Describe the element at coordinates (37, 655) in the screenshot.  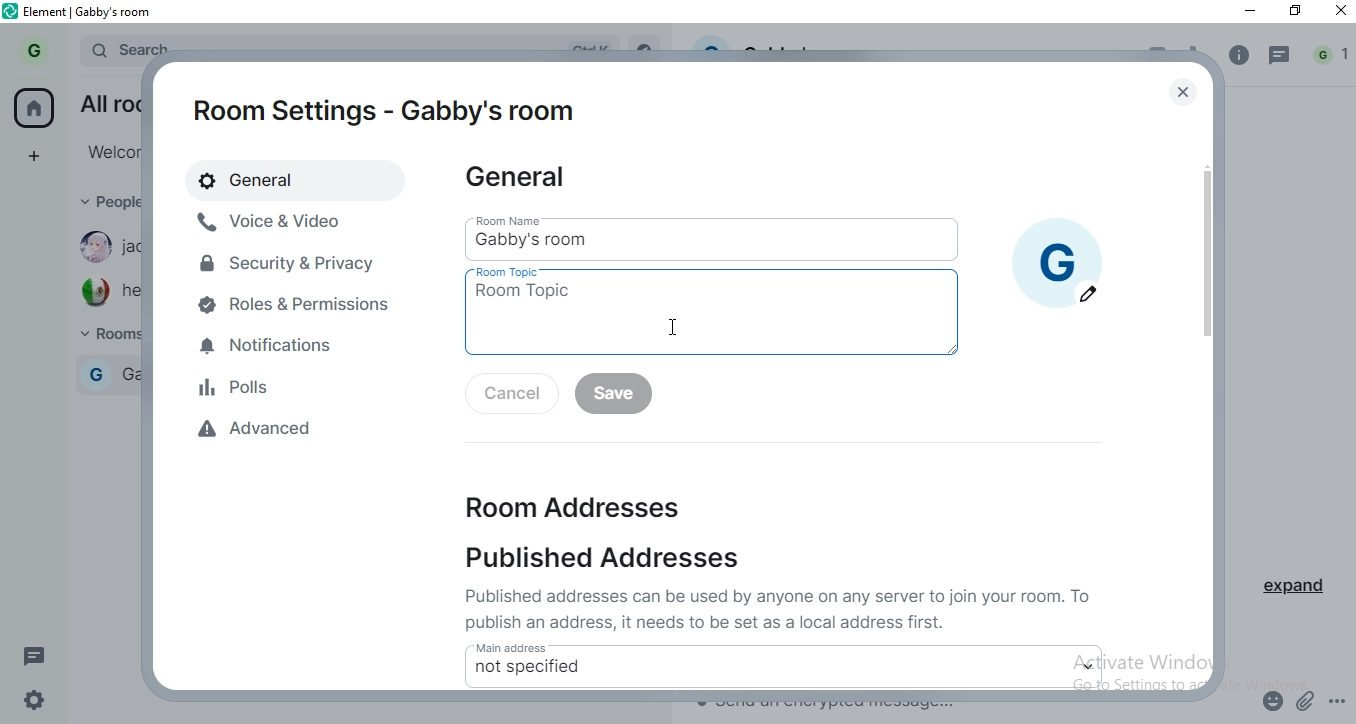
I see `message` at that location.